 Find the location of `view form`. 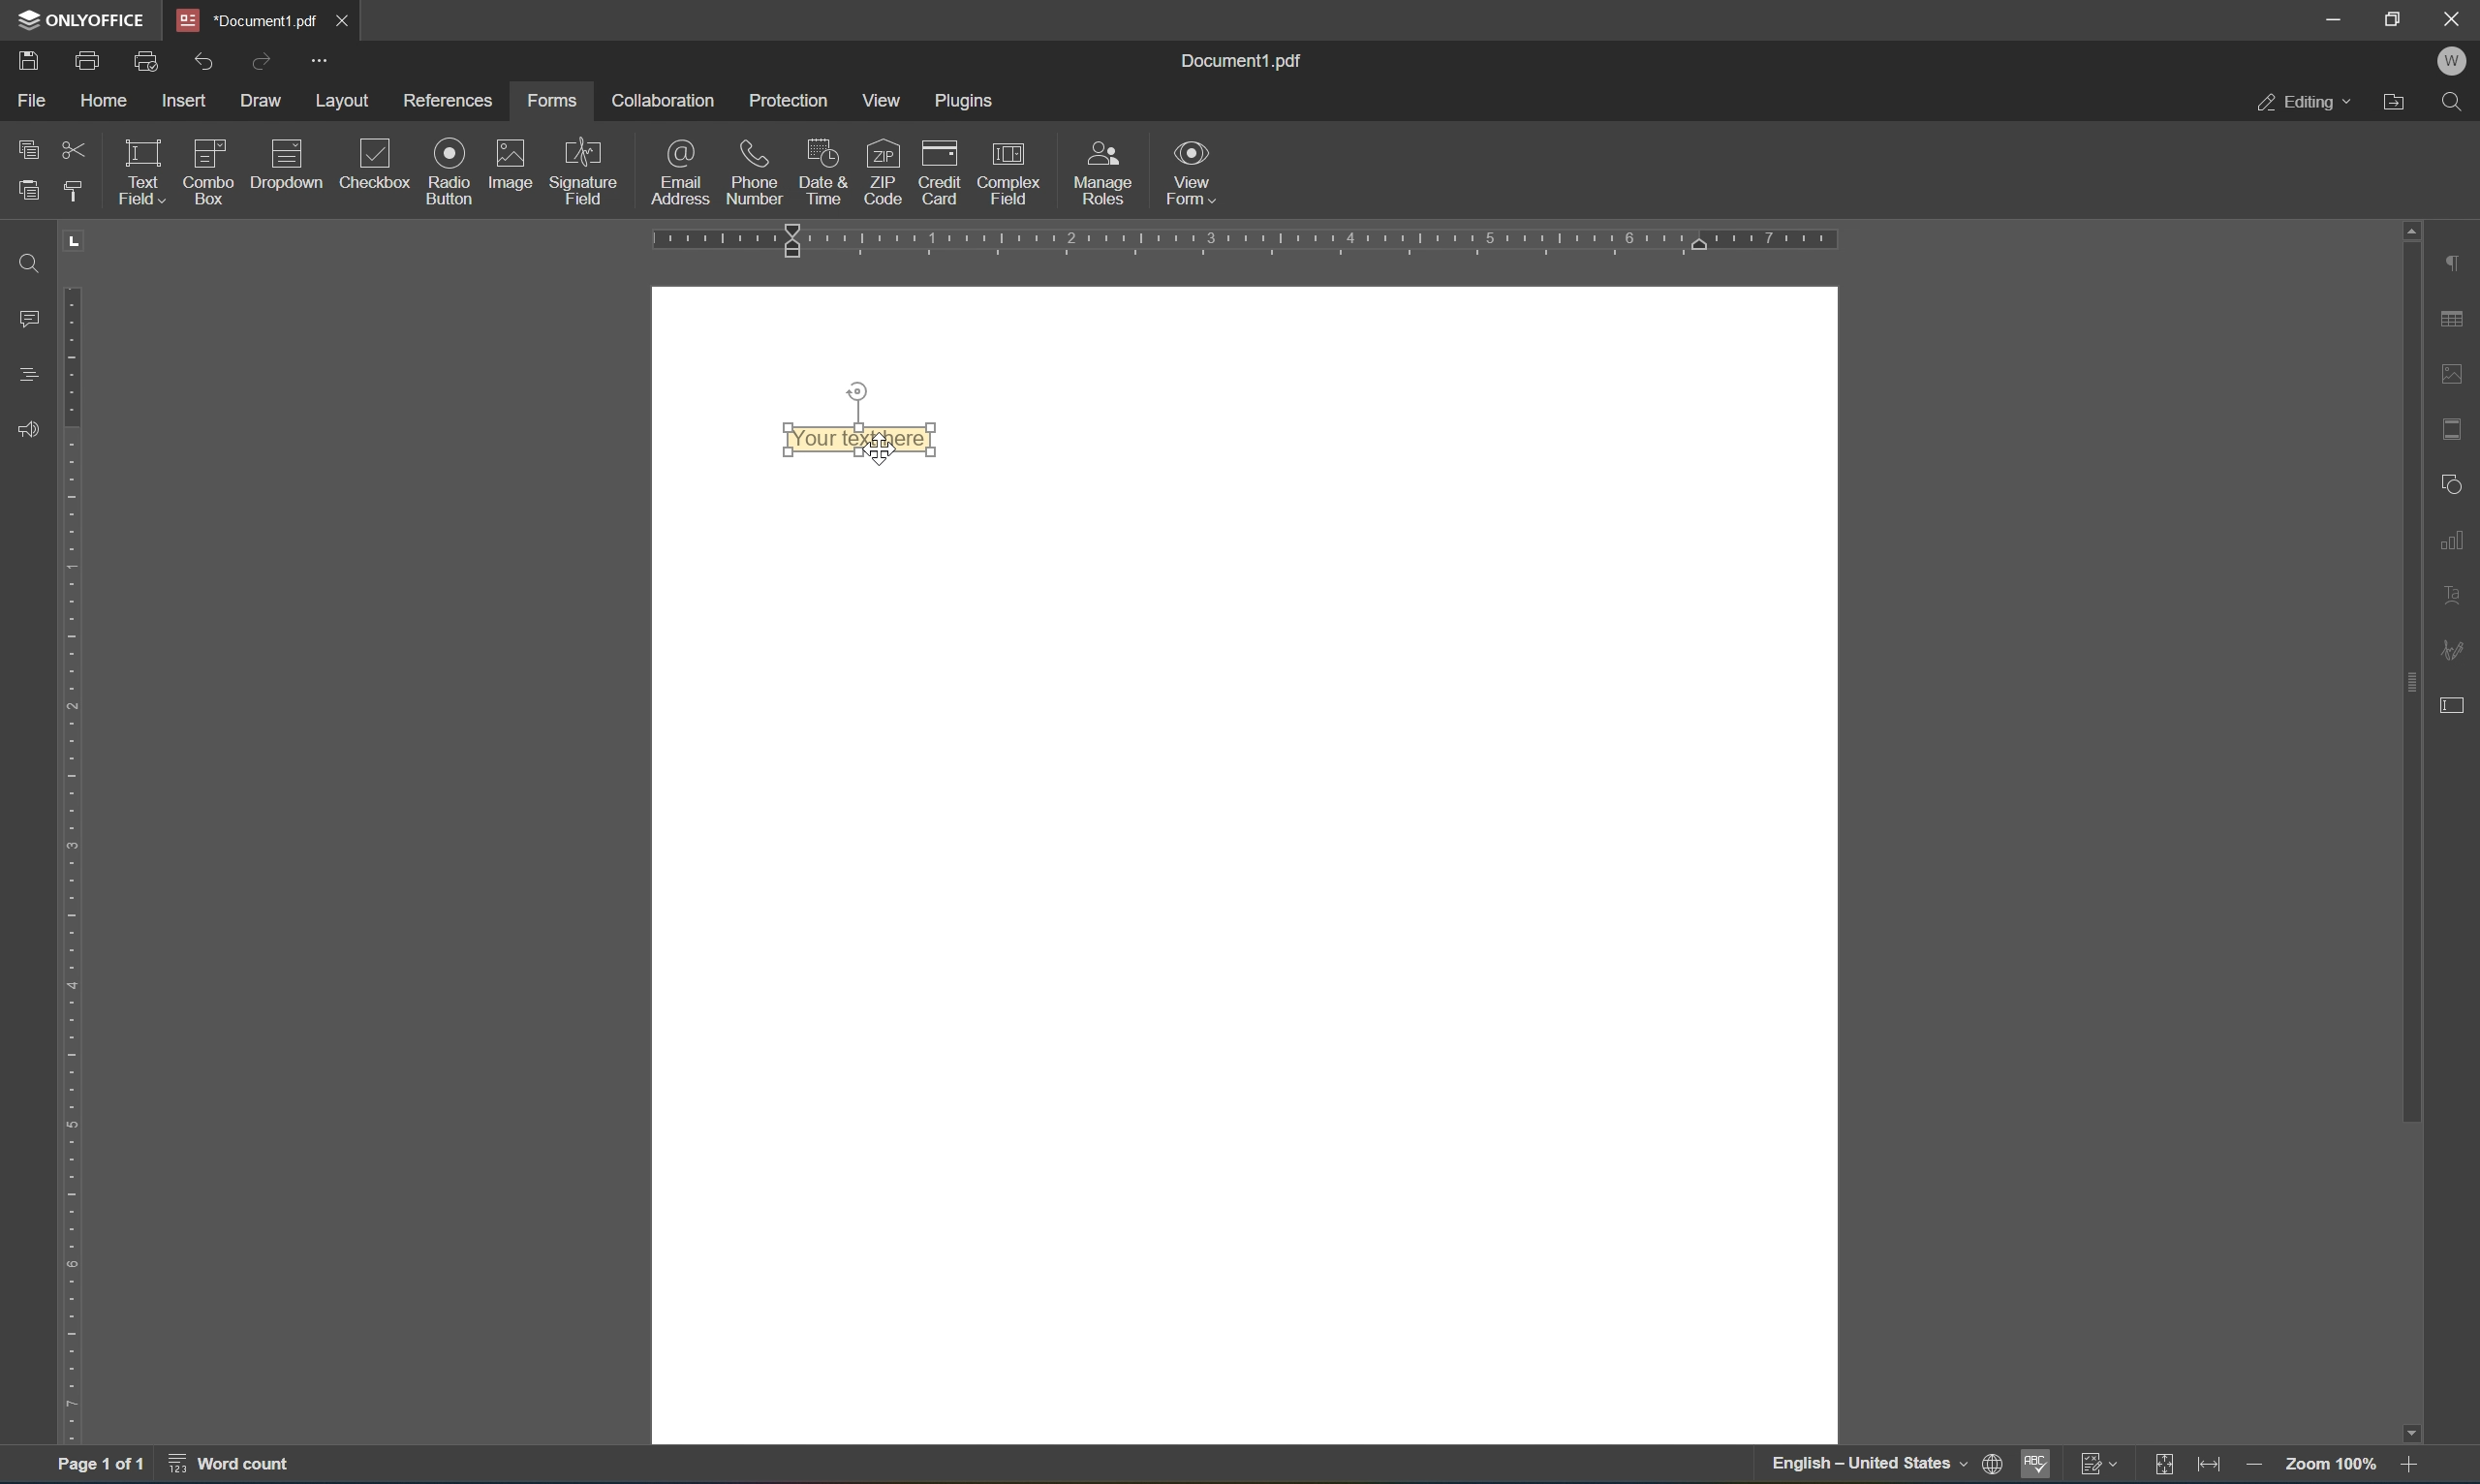

view form is located at coordinates (1195, 172).